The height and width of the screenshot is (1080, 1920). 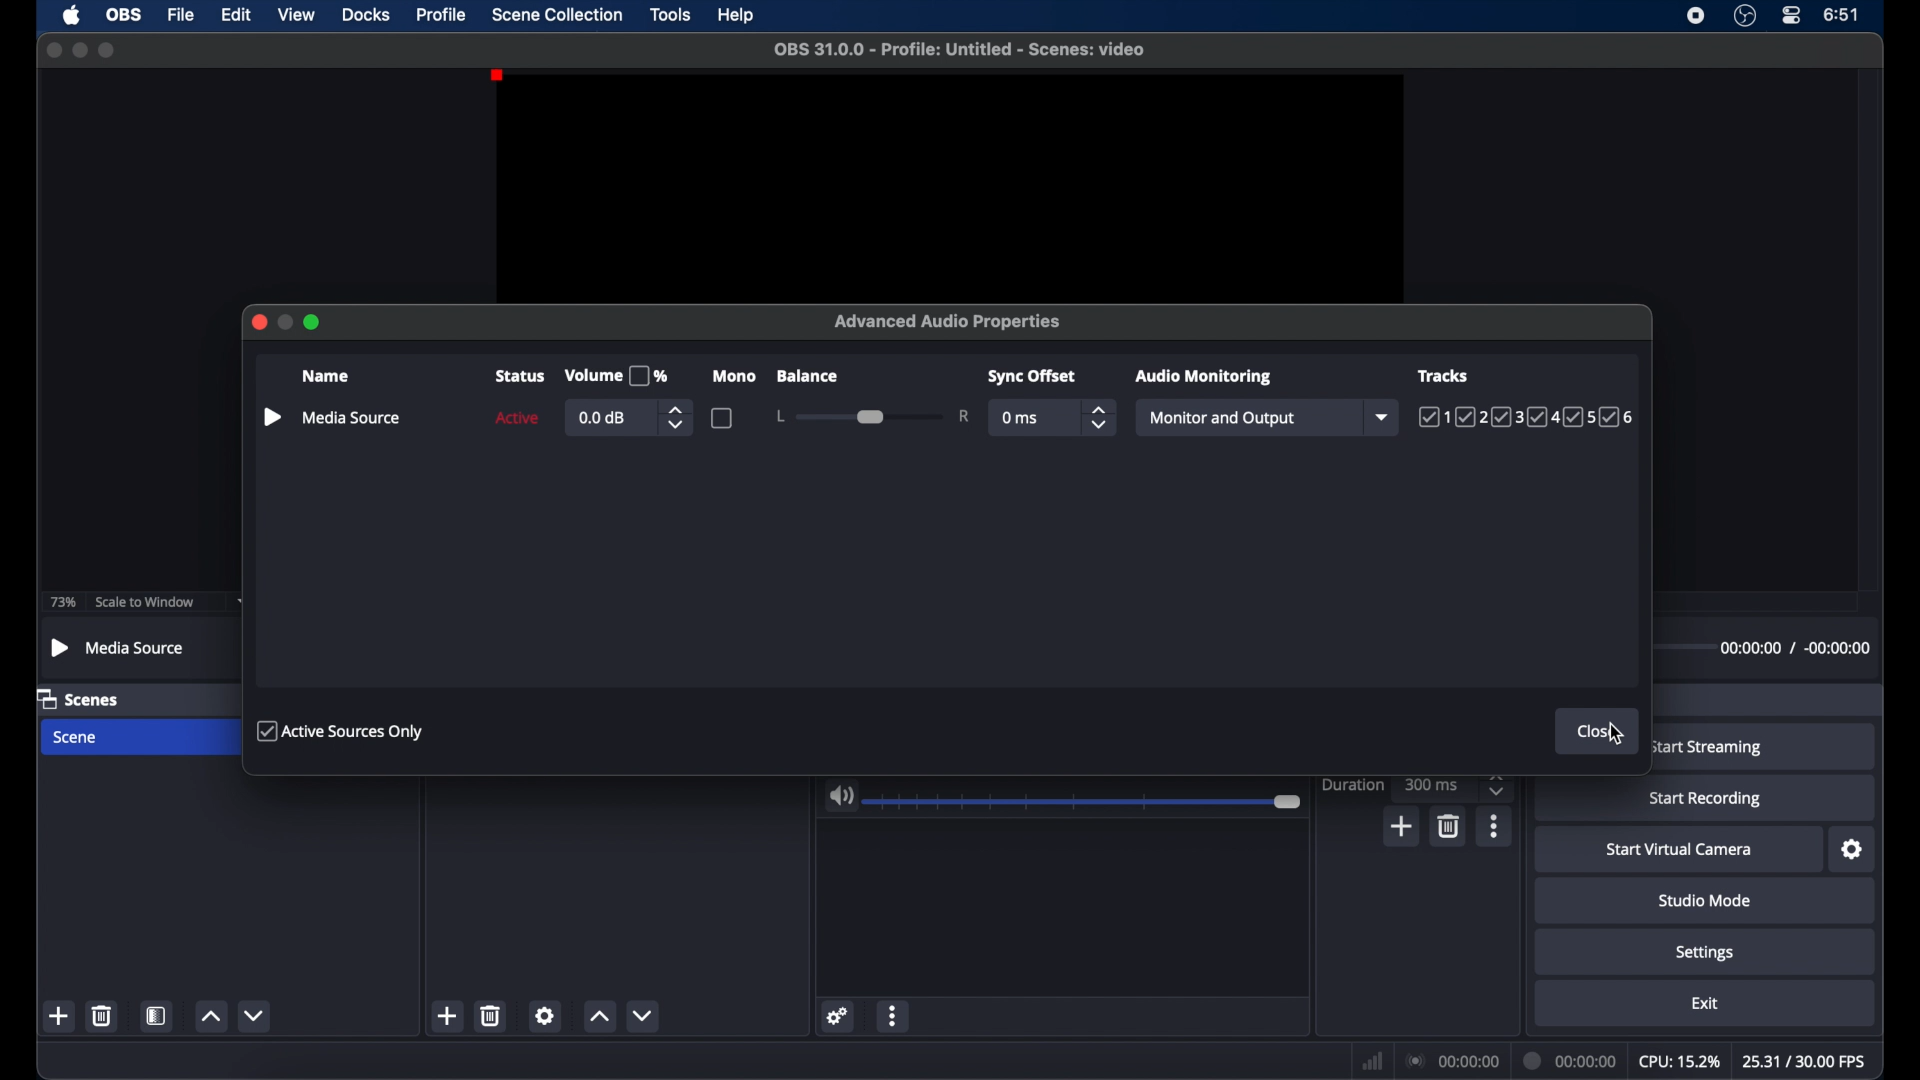 What do you see at coordinates (79, 49) in the screenshot?
I see `minimize` at bounding box center [79, 49].